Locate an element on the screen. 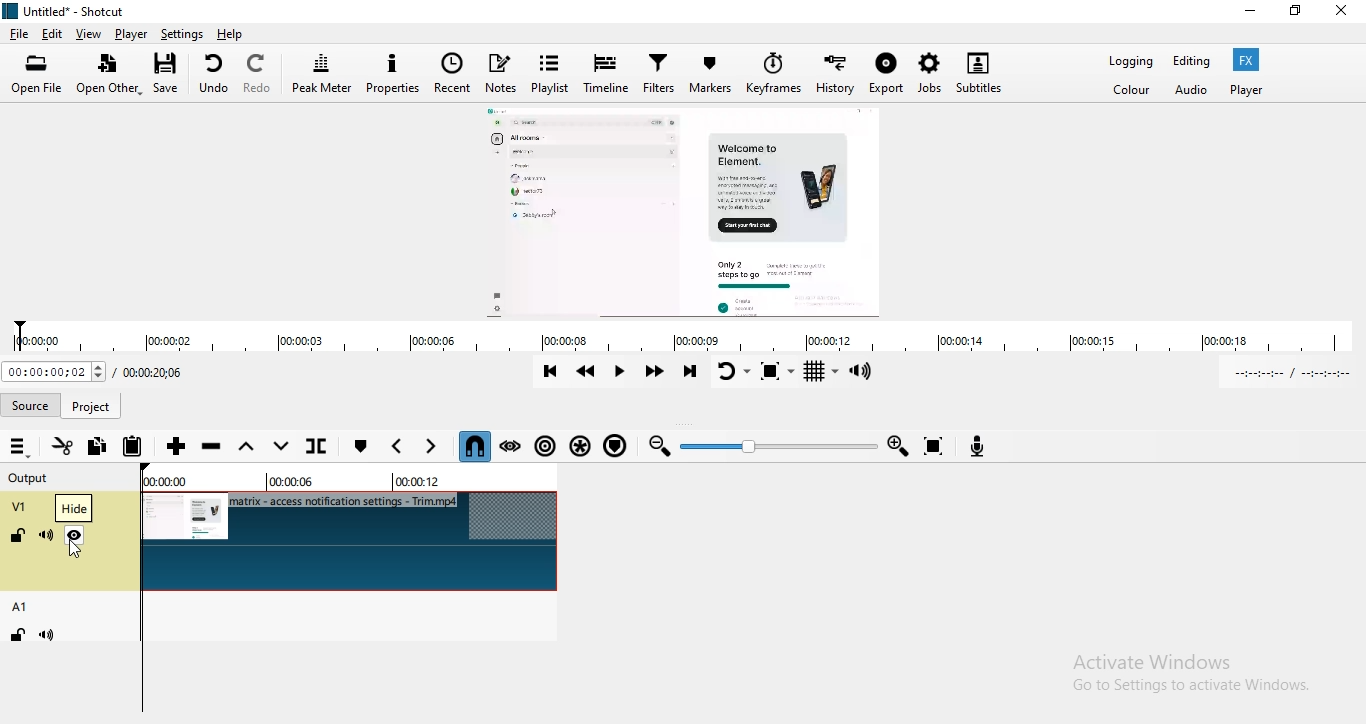  shotcut is located at coordinates (67, 12).